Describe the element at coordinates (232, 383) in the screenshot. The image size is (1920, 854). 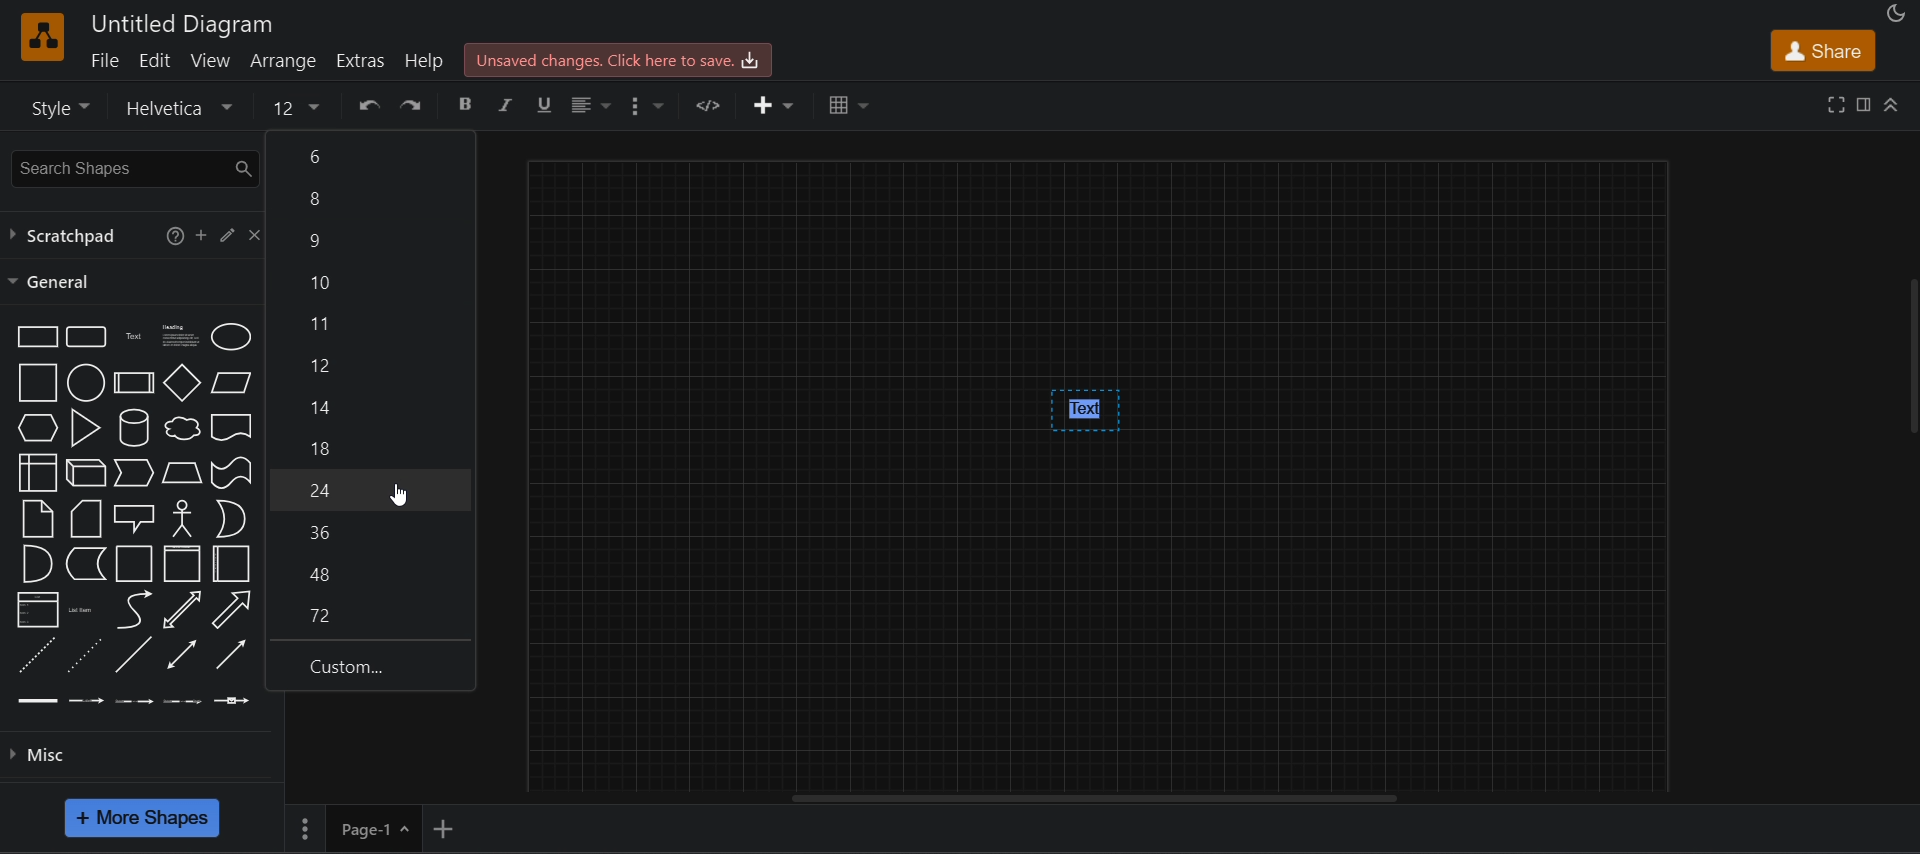
I see `Parallelogram` at that location.